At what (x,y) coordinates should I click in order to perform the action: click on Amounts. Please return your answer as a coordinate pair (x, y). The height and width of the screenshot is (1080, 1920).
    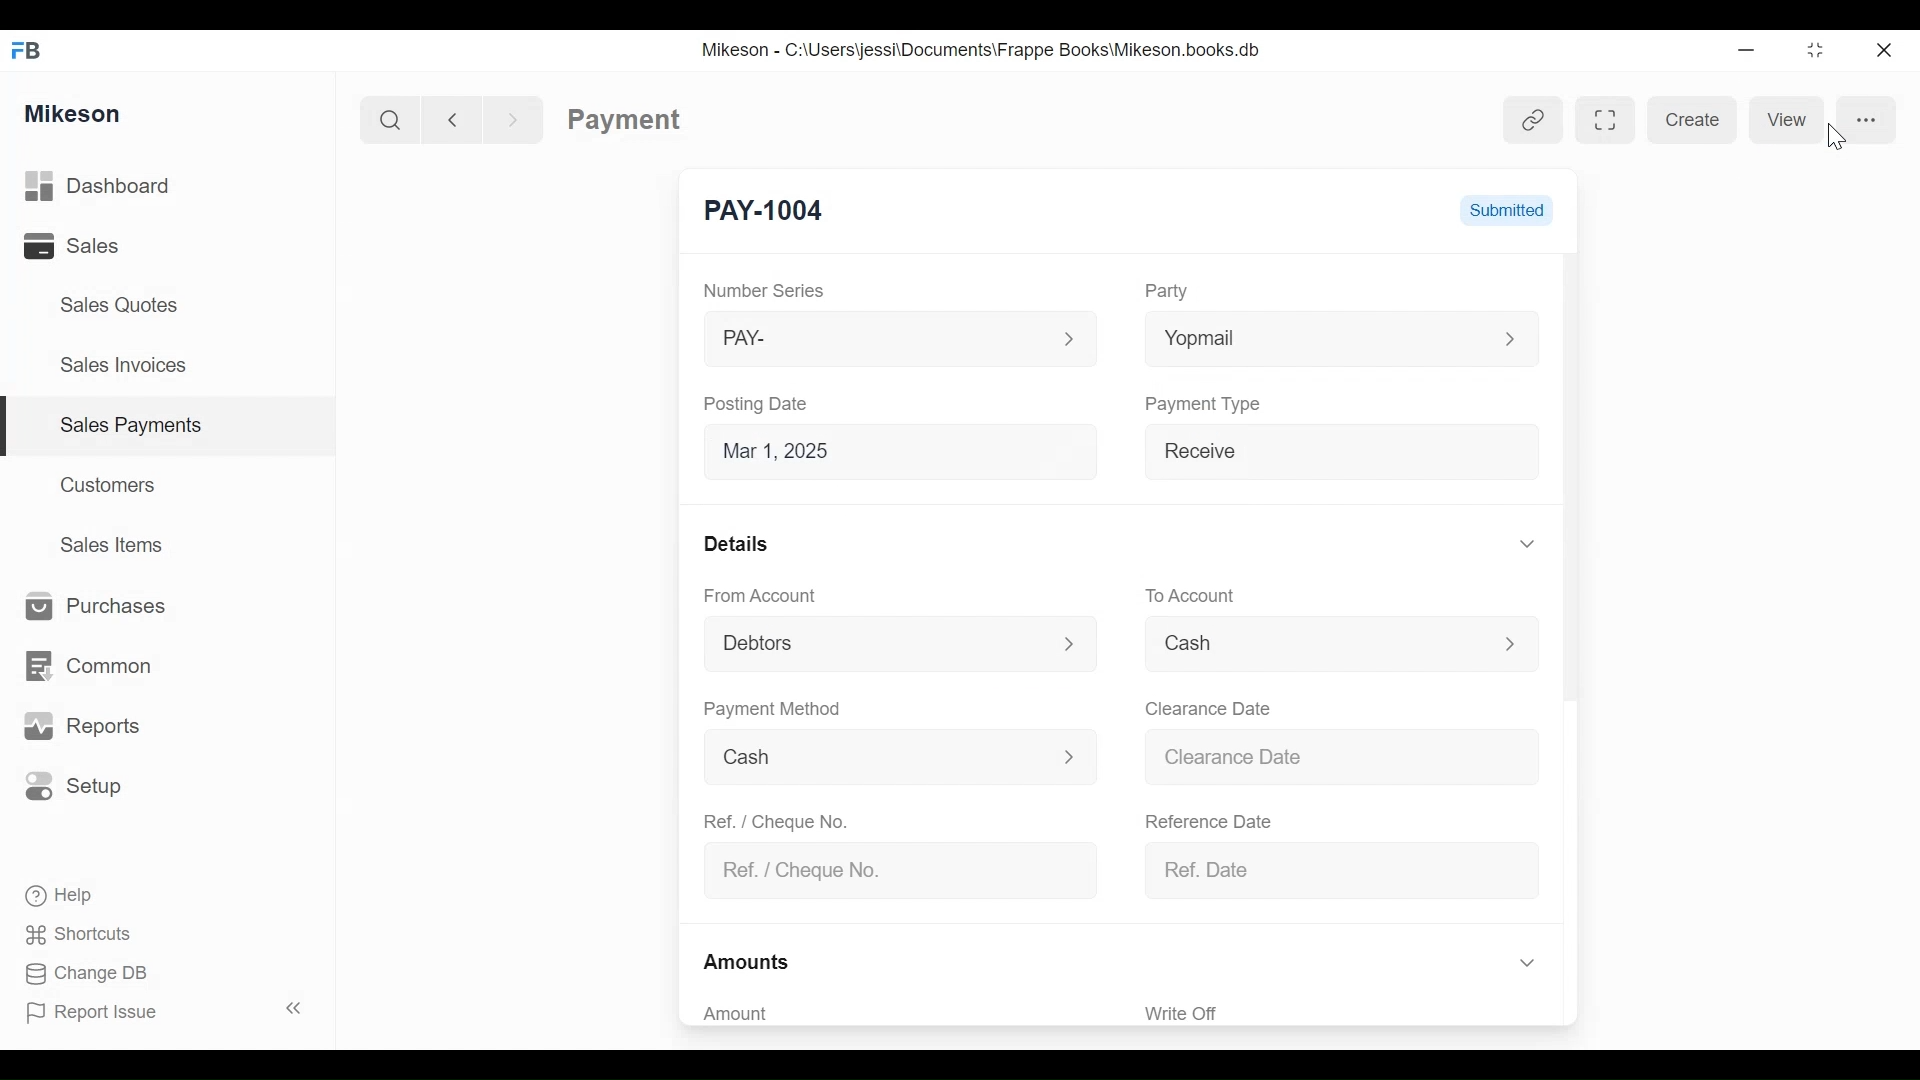
    Looking at the image, I should click on (751, 957).